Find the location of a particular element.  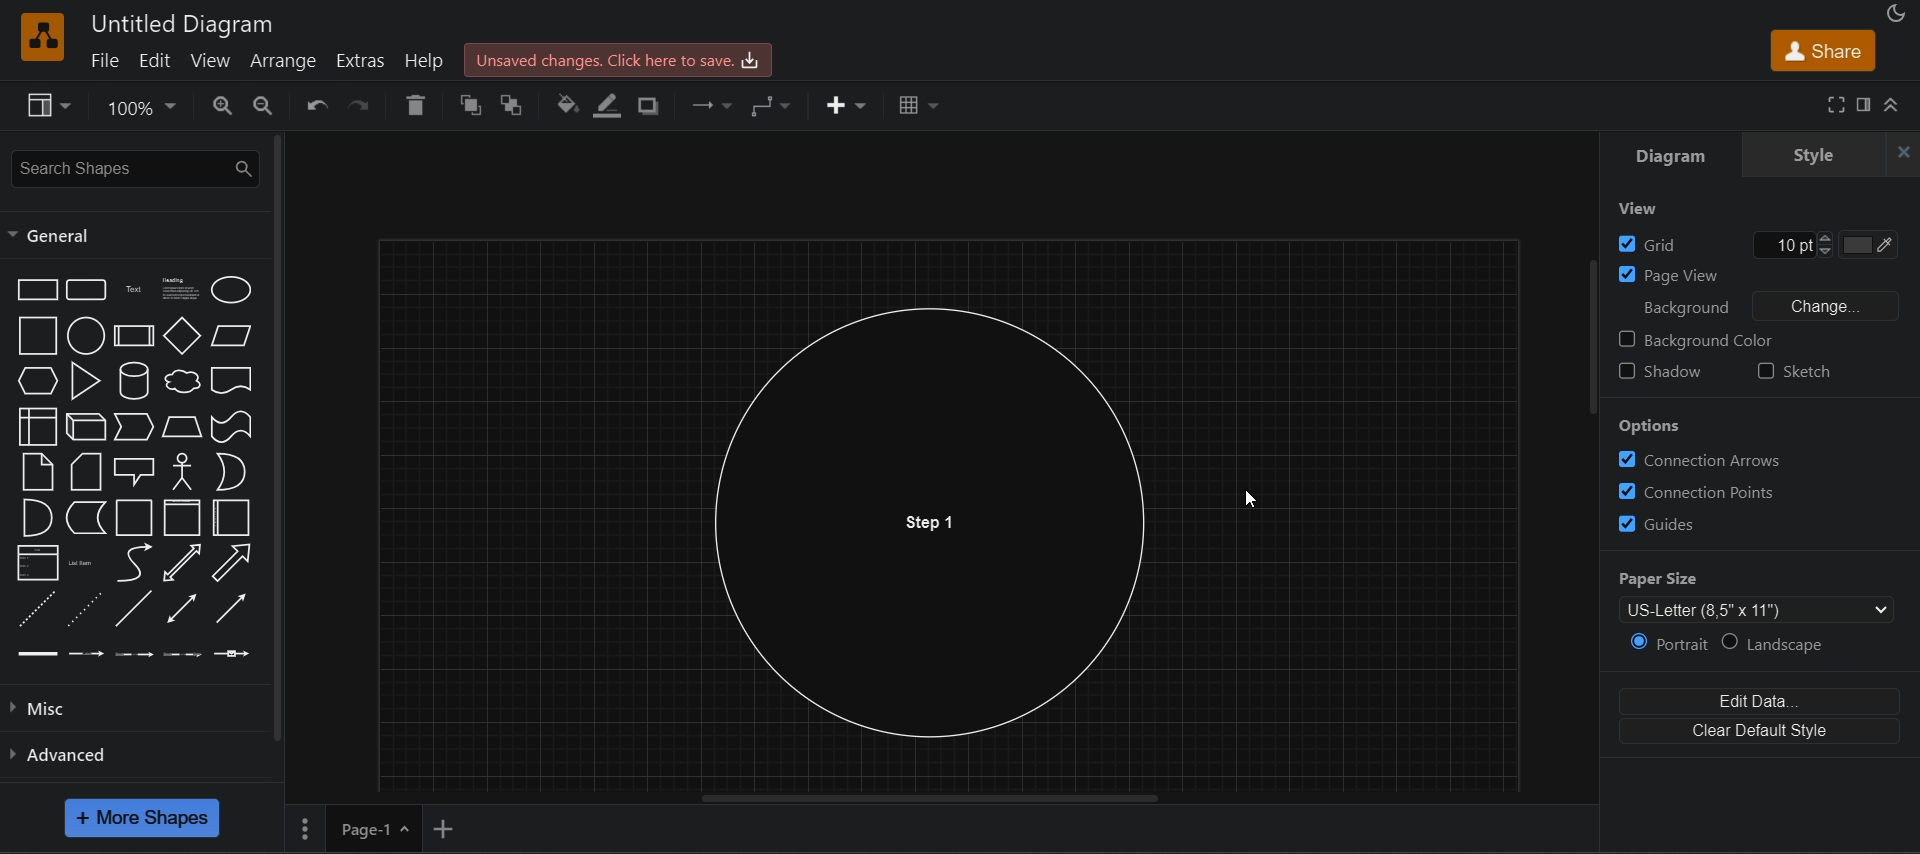

trapezoid is located at coordinates (184, 431).